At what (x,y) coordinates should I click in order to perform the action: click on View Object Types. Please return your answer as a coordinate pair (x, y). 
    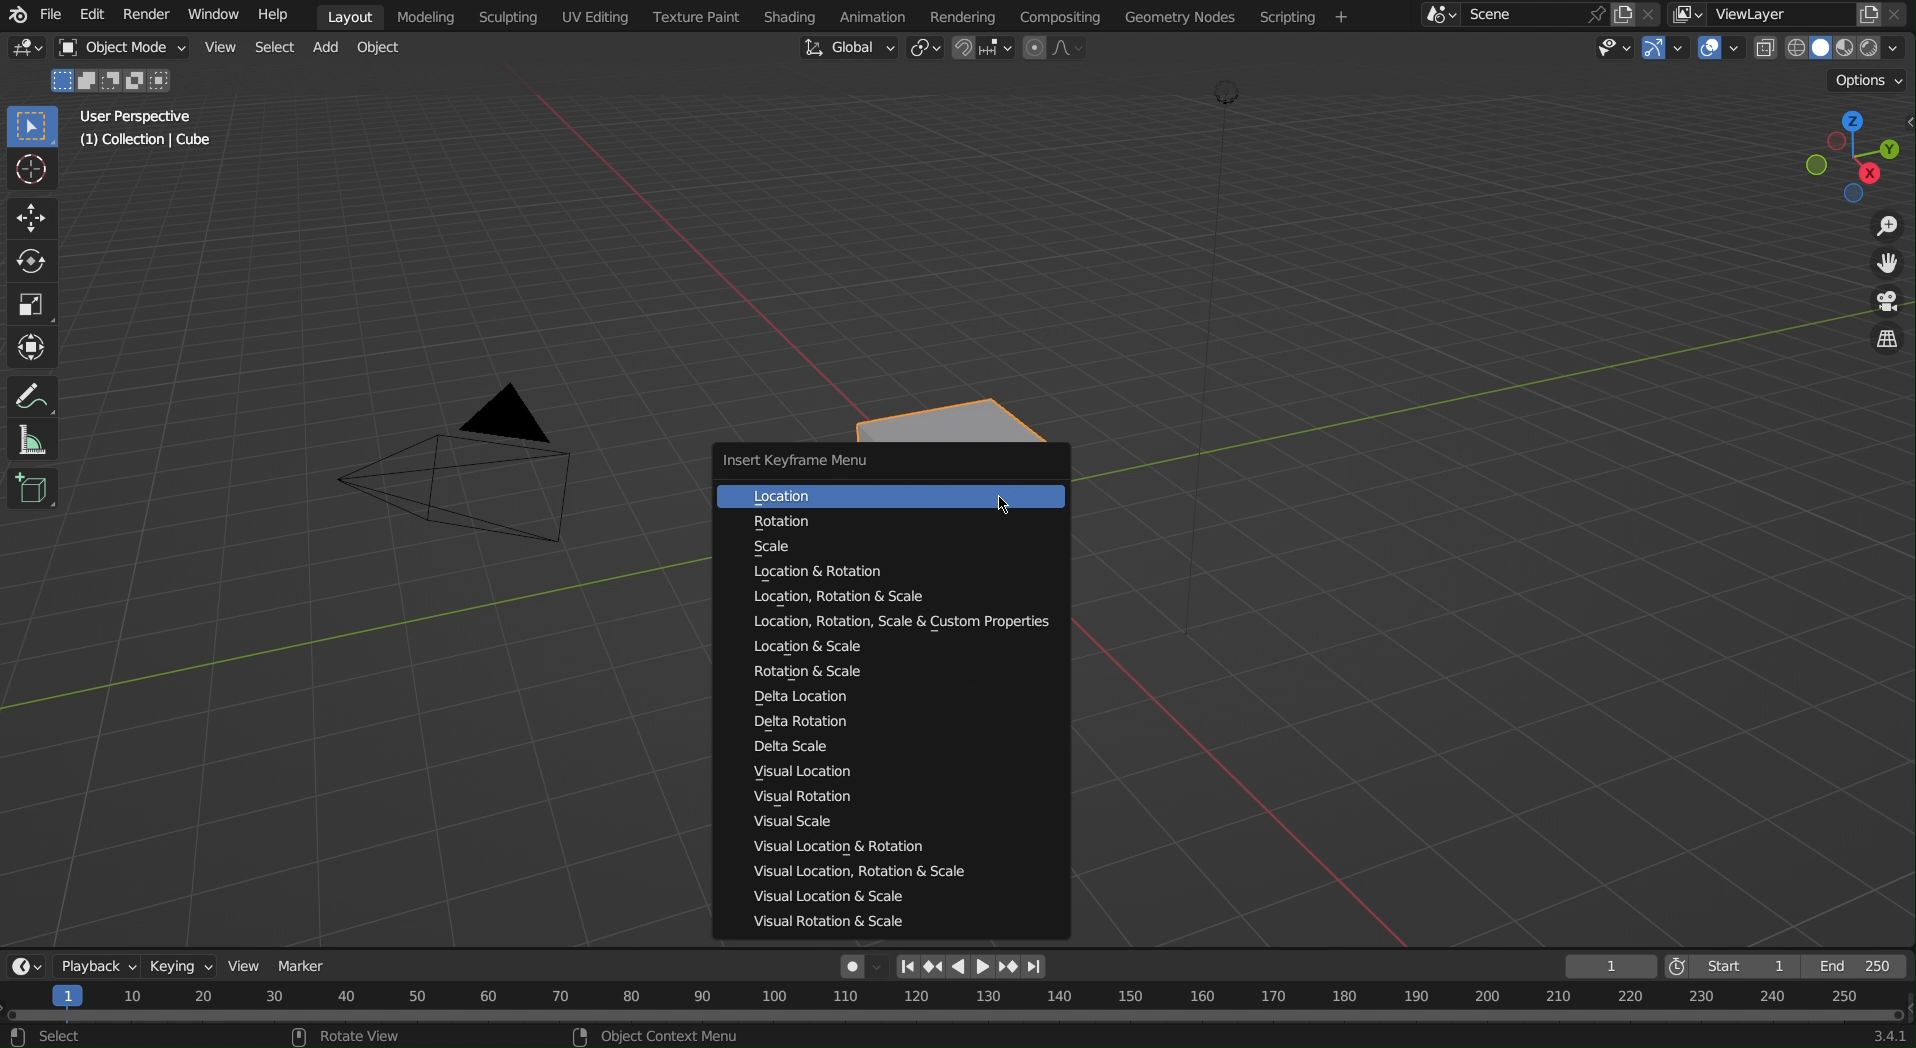
    Looking at the image, I should click on (1617, 49).